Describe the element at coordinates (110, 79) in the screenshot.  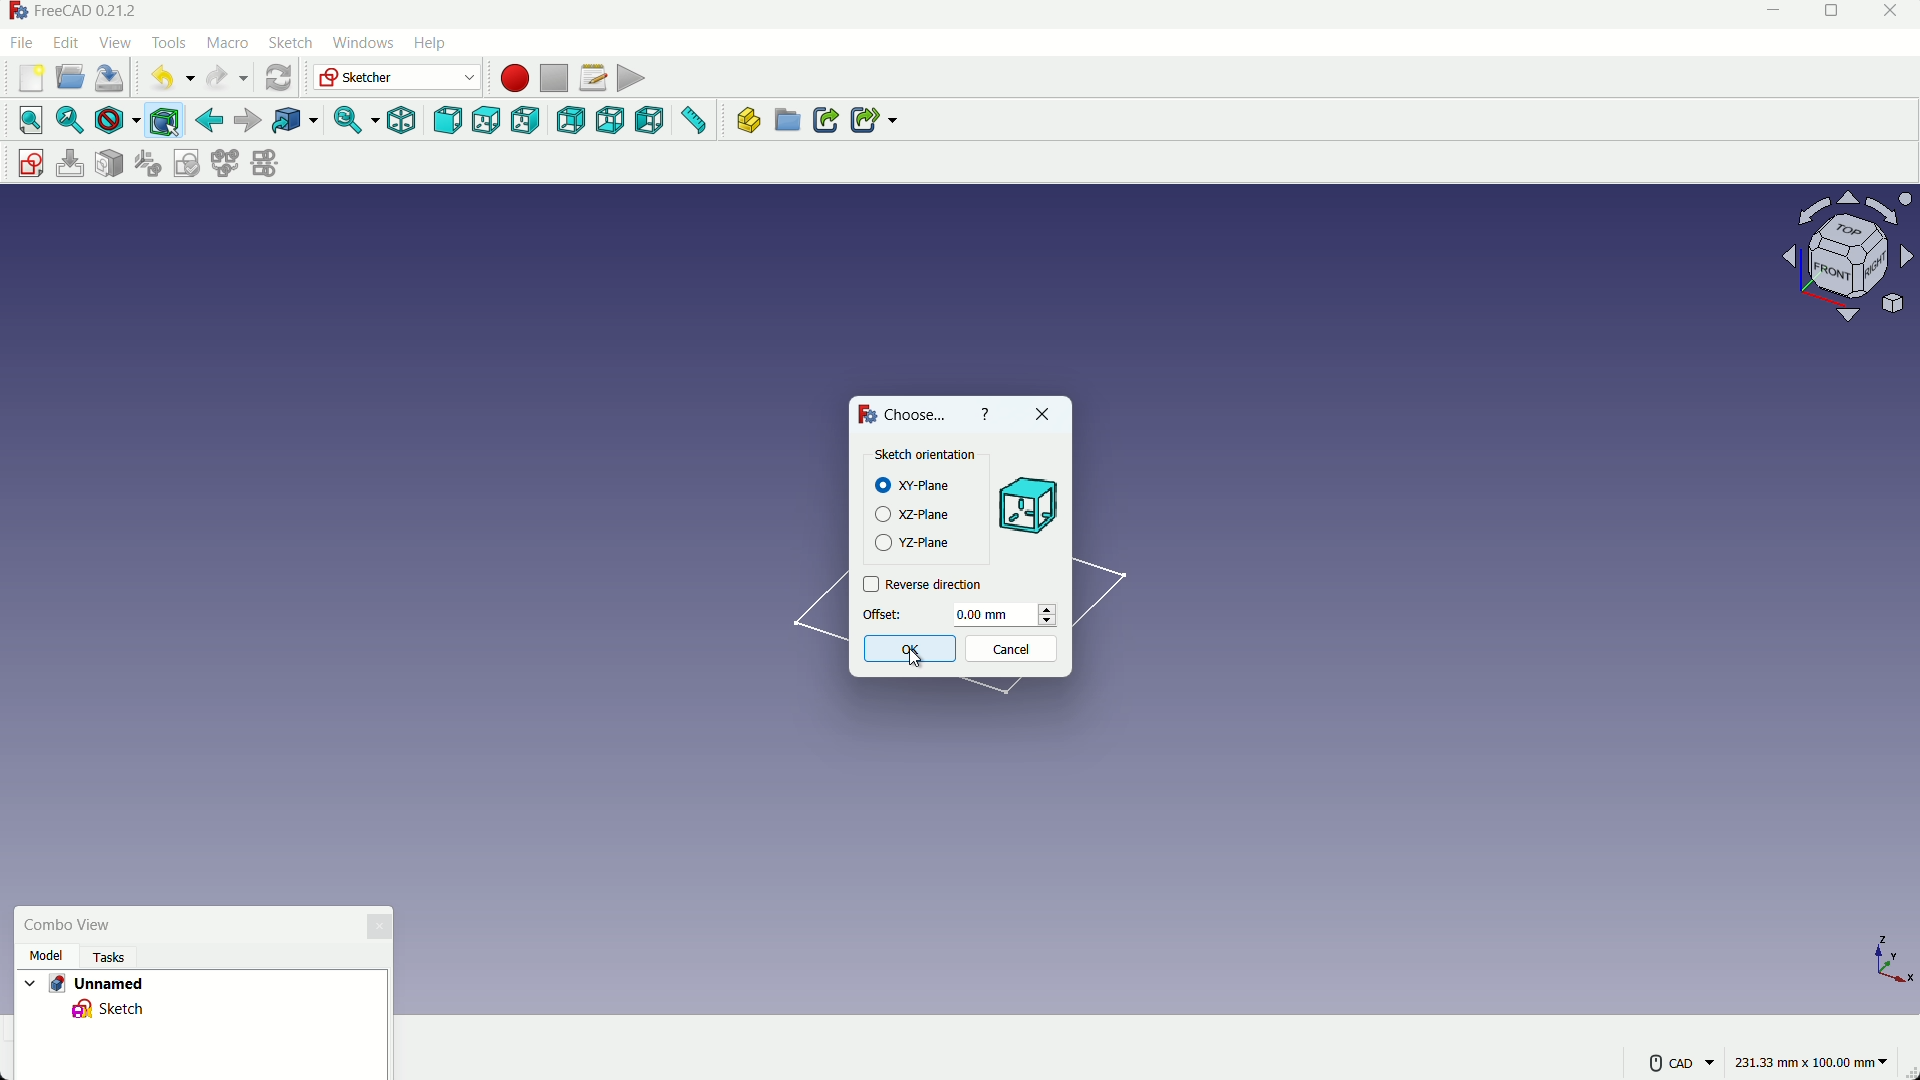
I see `save file` at that location.